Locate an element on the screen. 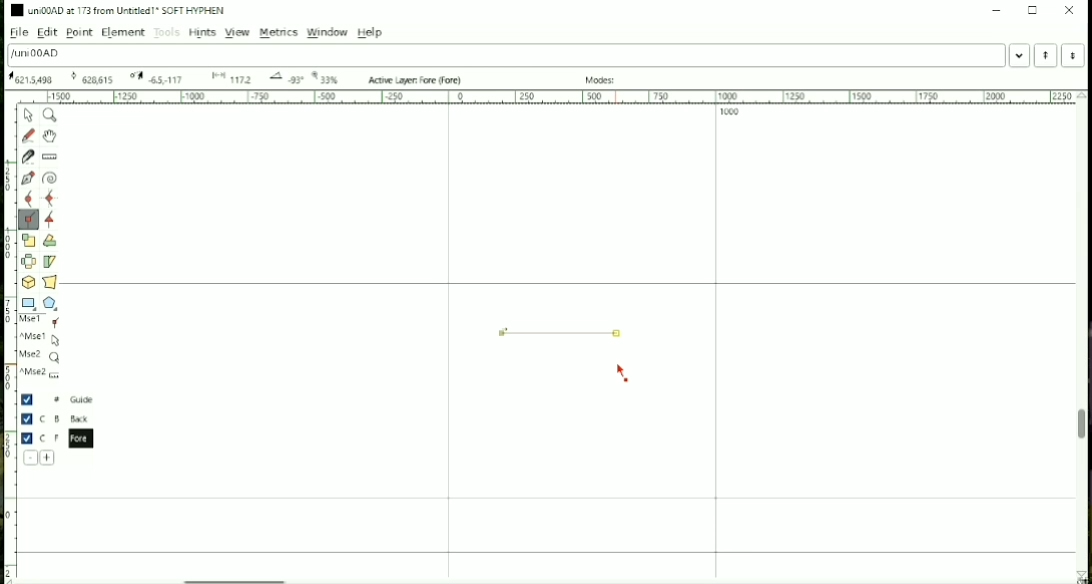  Active Layer is located at coordinates (417, 80).